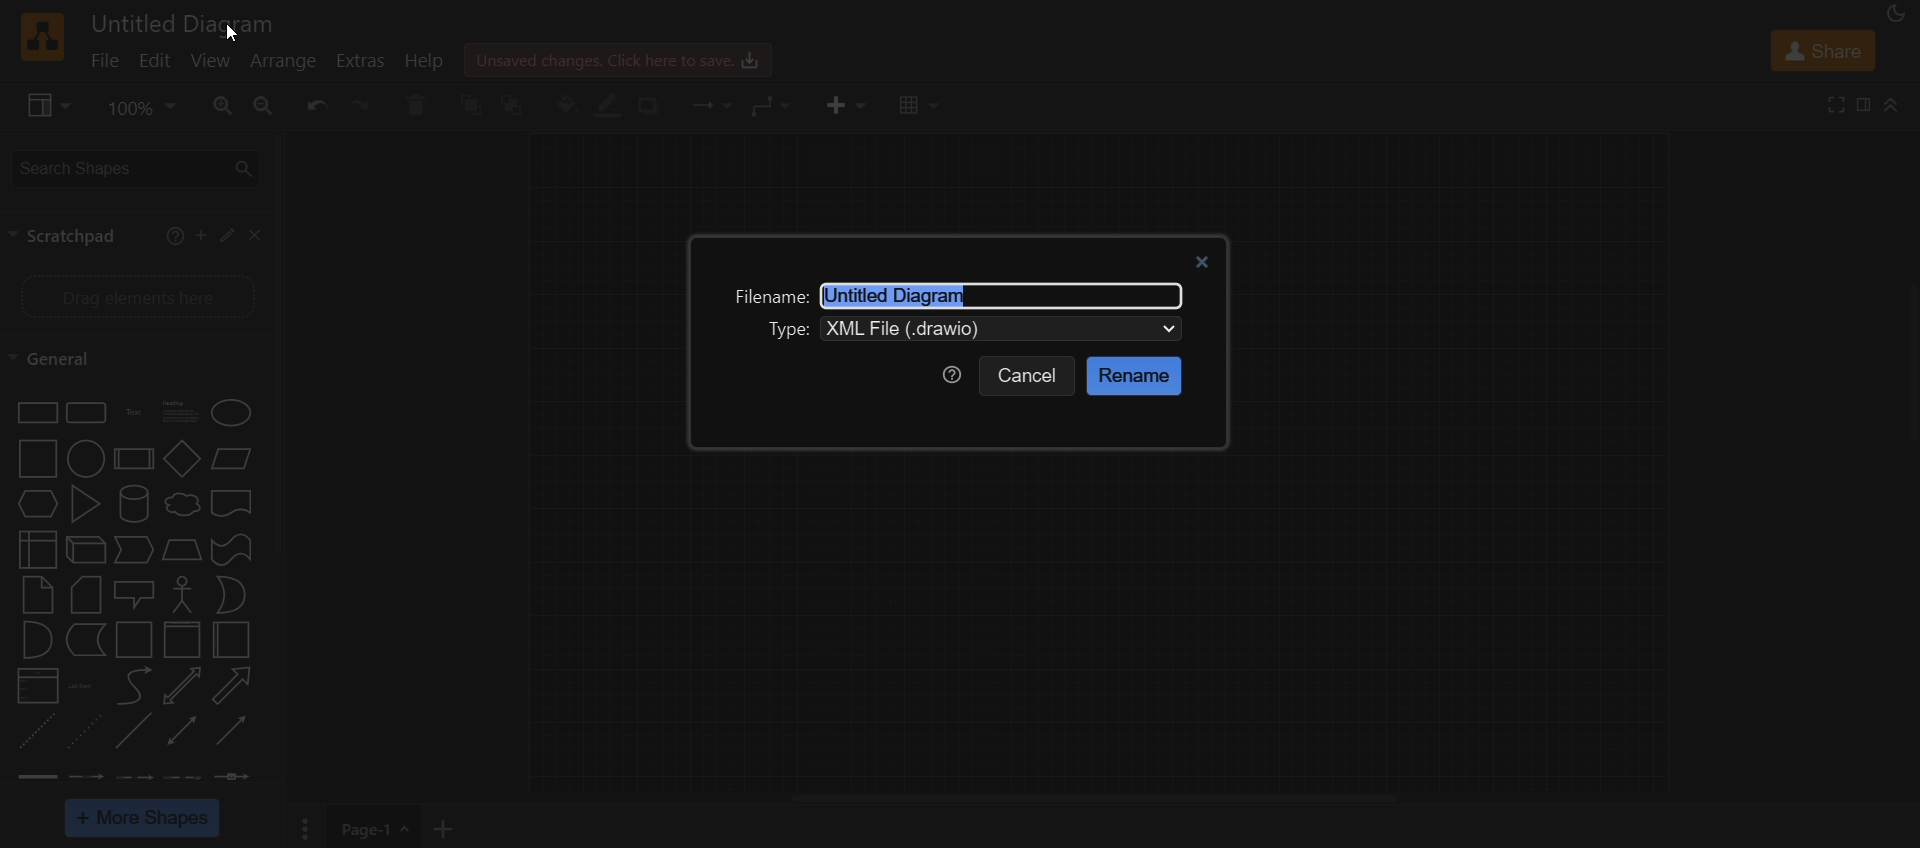 This screenshot has height=848, width=1920. I want to click on redo, so click(362, 107).